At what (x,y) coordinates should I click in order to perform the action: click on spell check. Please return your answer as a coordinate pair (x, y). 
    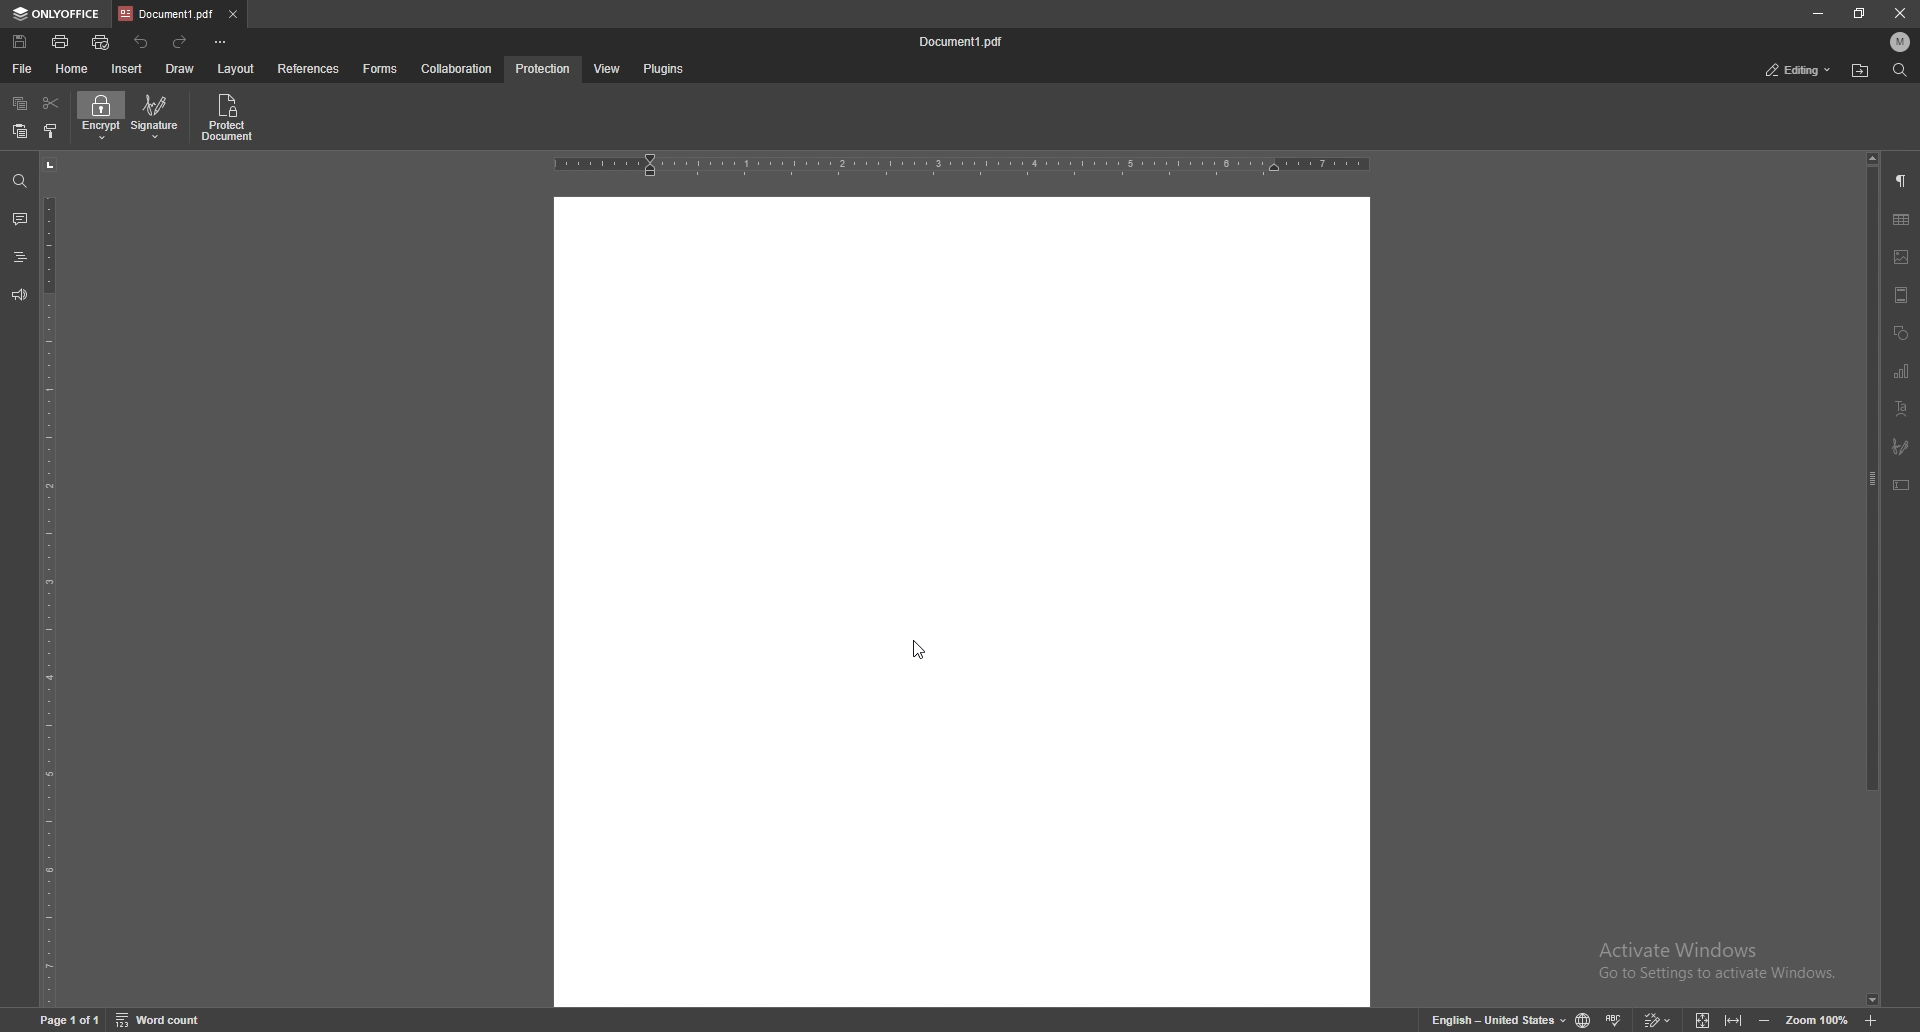
    Looking at the image, I should click on (1616, 1019).